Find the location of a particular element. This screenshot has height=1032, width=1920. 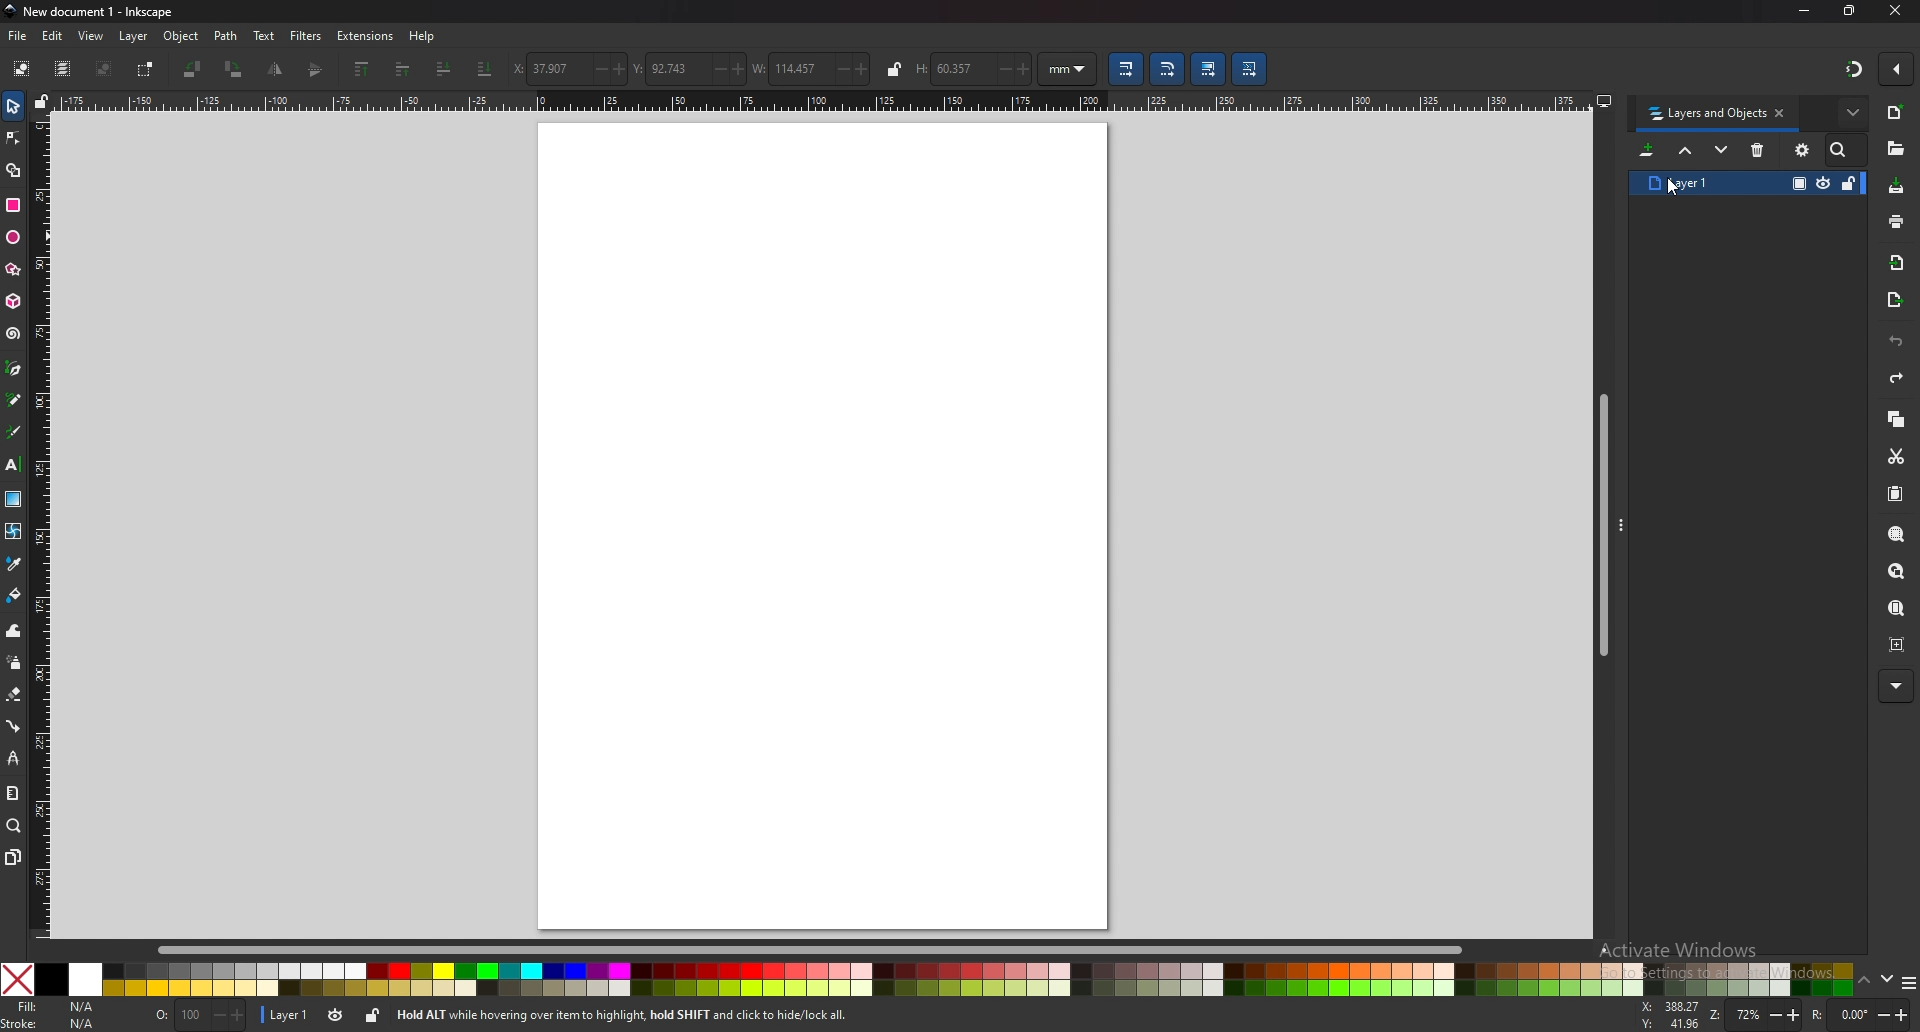

layer is located at coordinates (285, 1014).